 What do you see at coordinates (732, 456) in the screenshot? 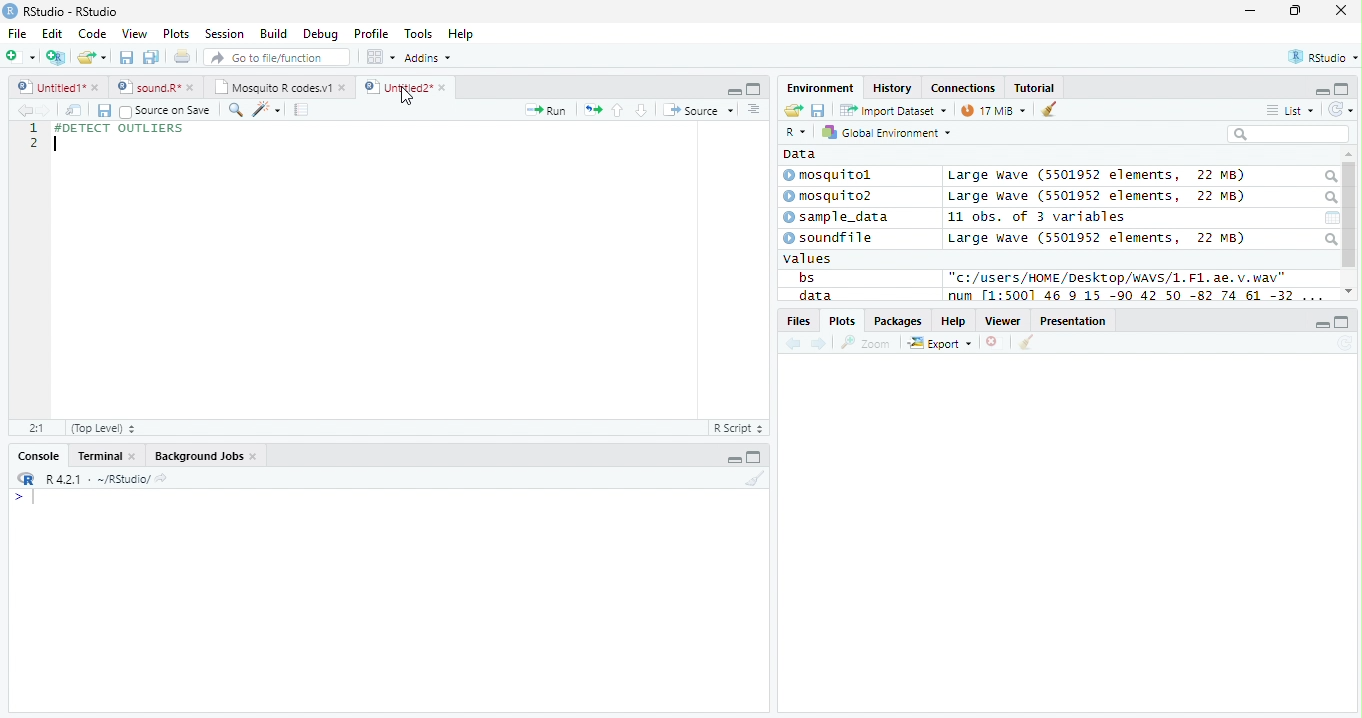
I see `minimize` at bounding box center [732, 456].